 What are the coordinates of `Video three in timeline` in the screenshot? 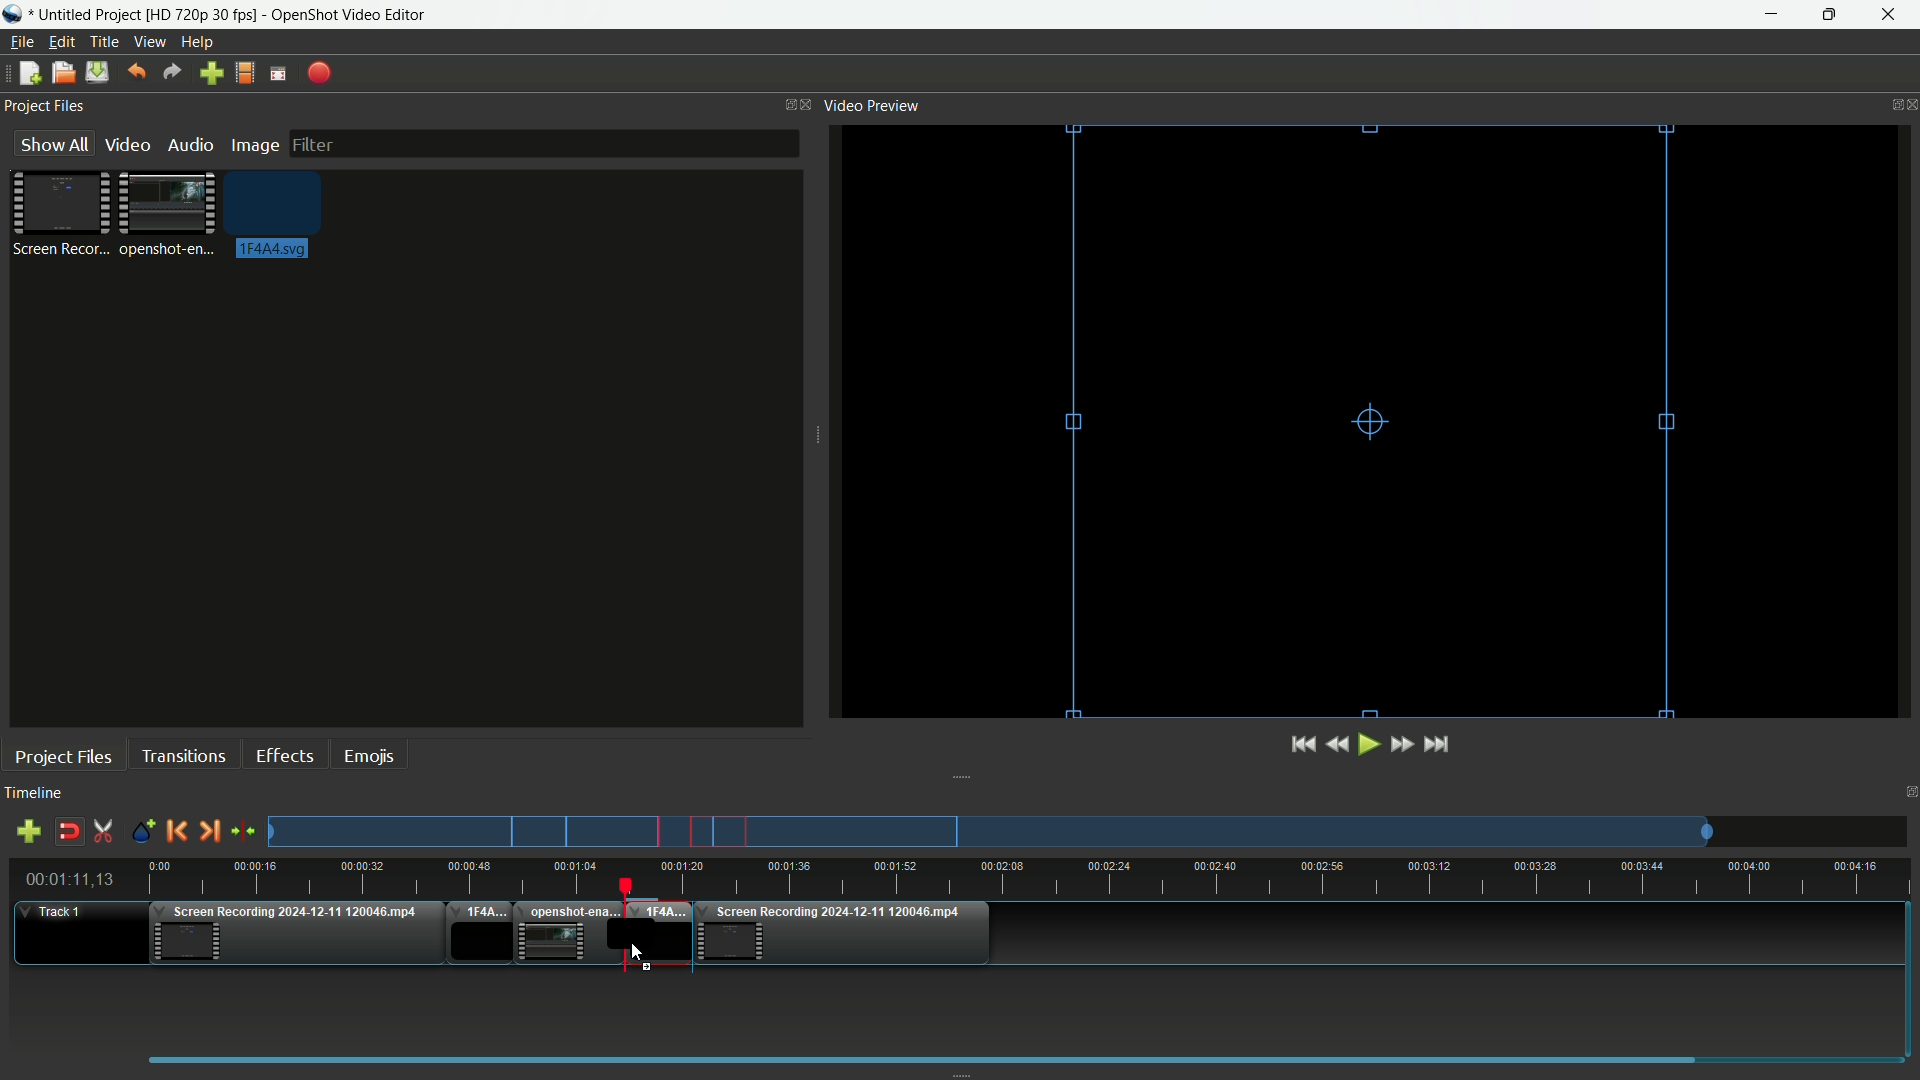 It's located at (847, 934).